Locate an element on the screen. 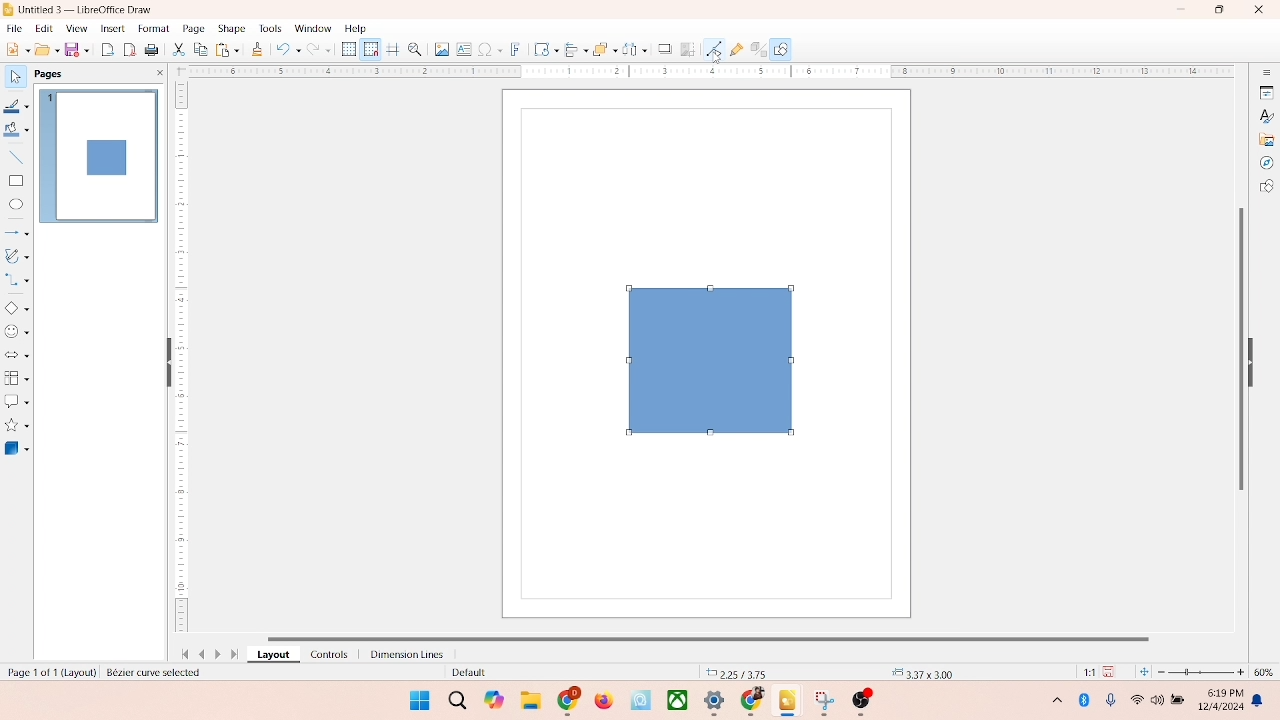 The width and height of the screenshot is (1280, 720). battery is located at coordinates (1180, 701).